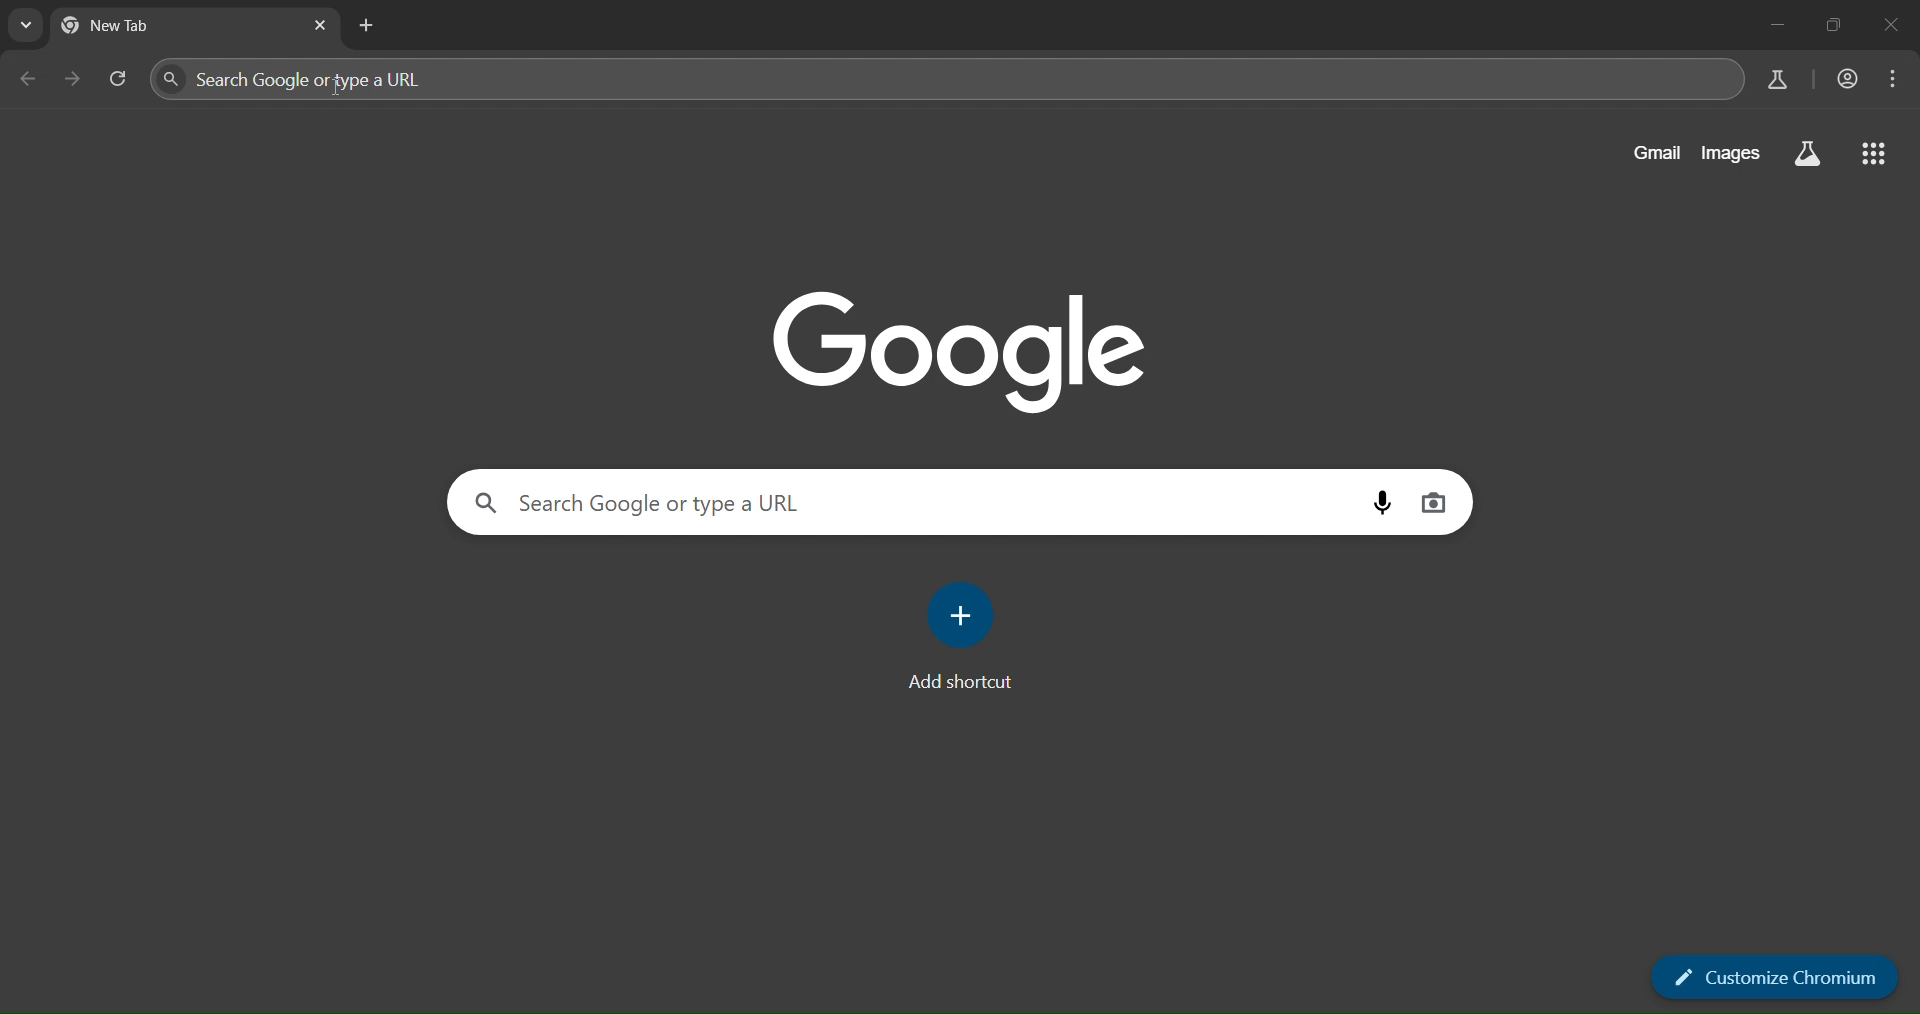 The height and width of the screenshot is (1014, 1920). I want to click on cursor, so click(338, 91).